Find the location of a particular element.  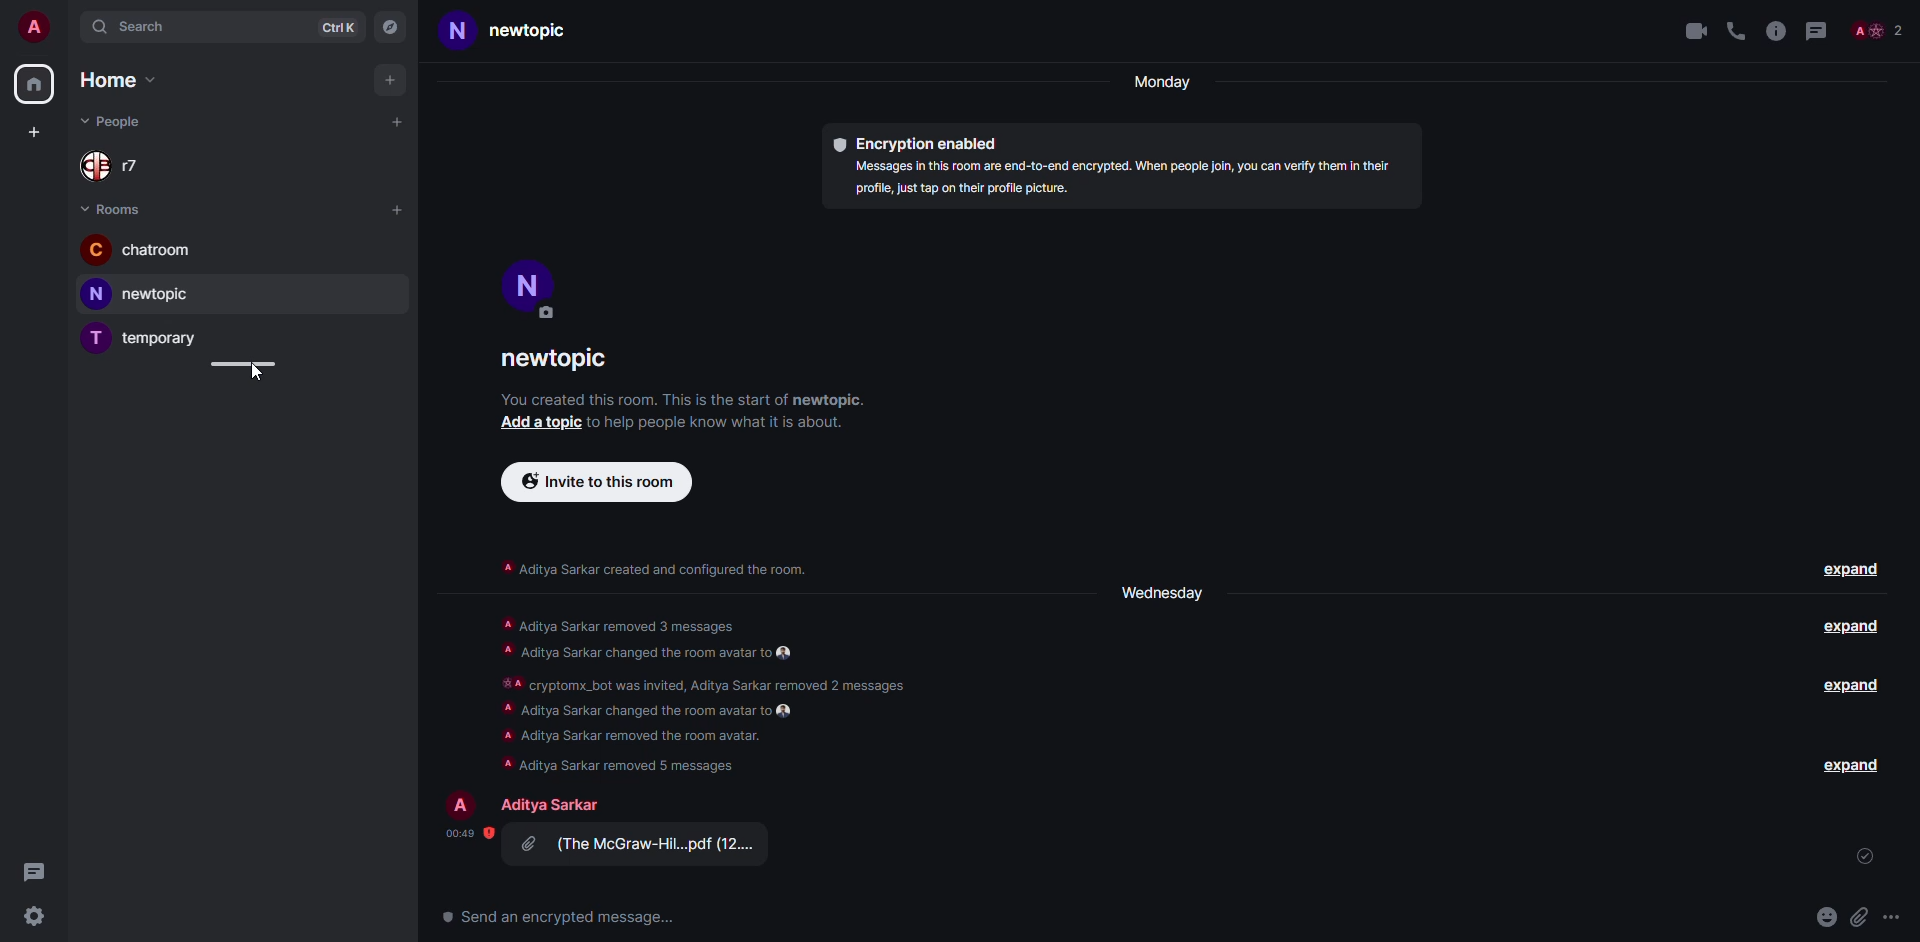

profile is located at coordinates (31, 26).